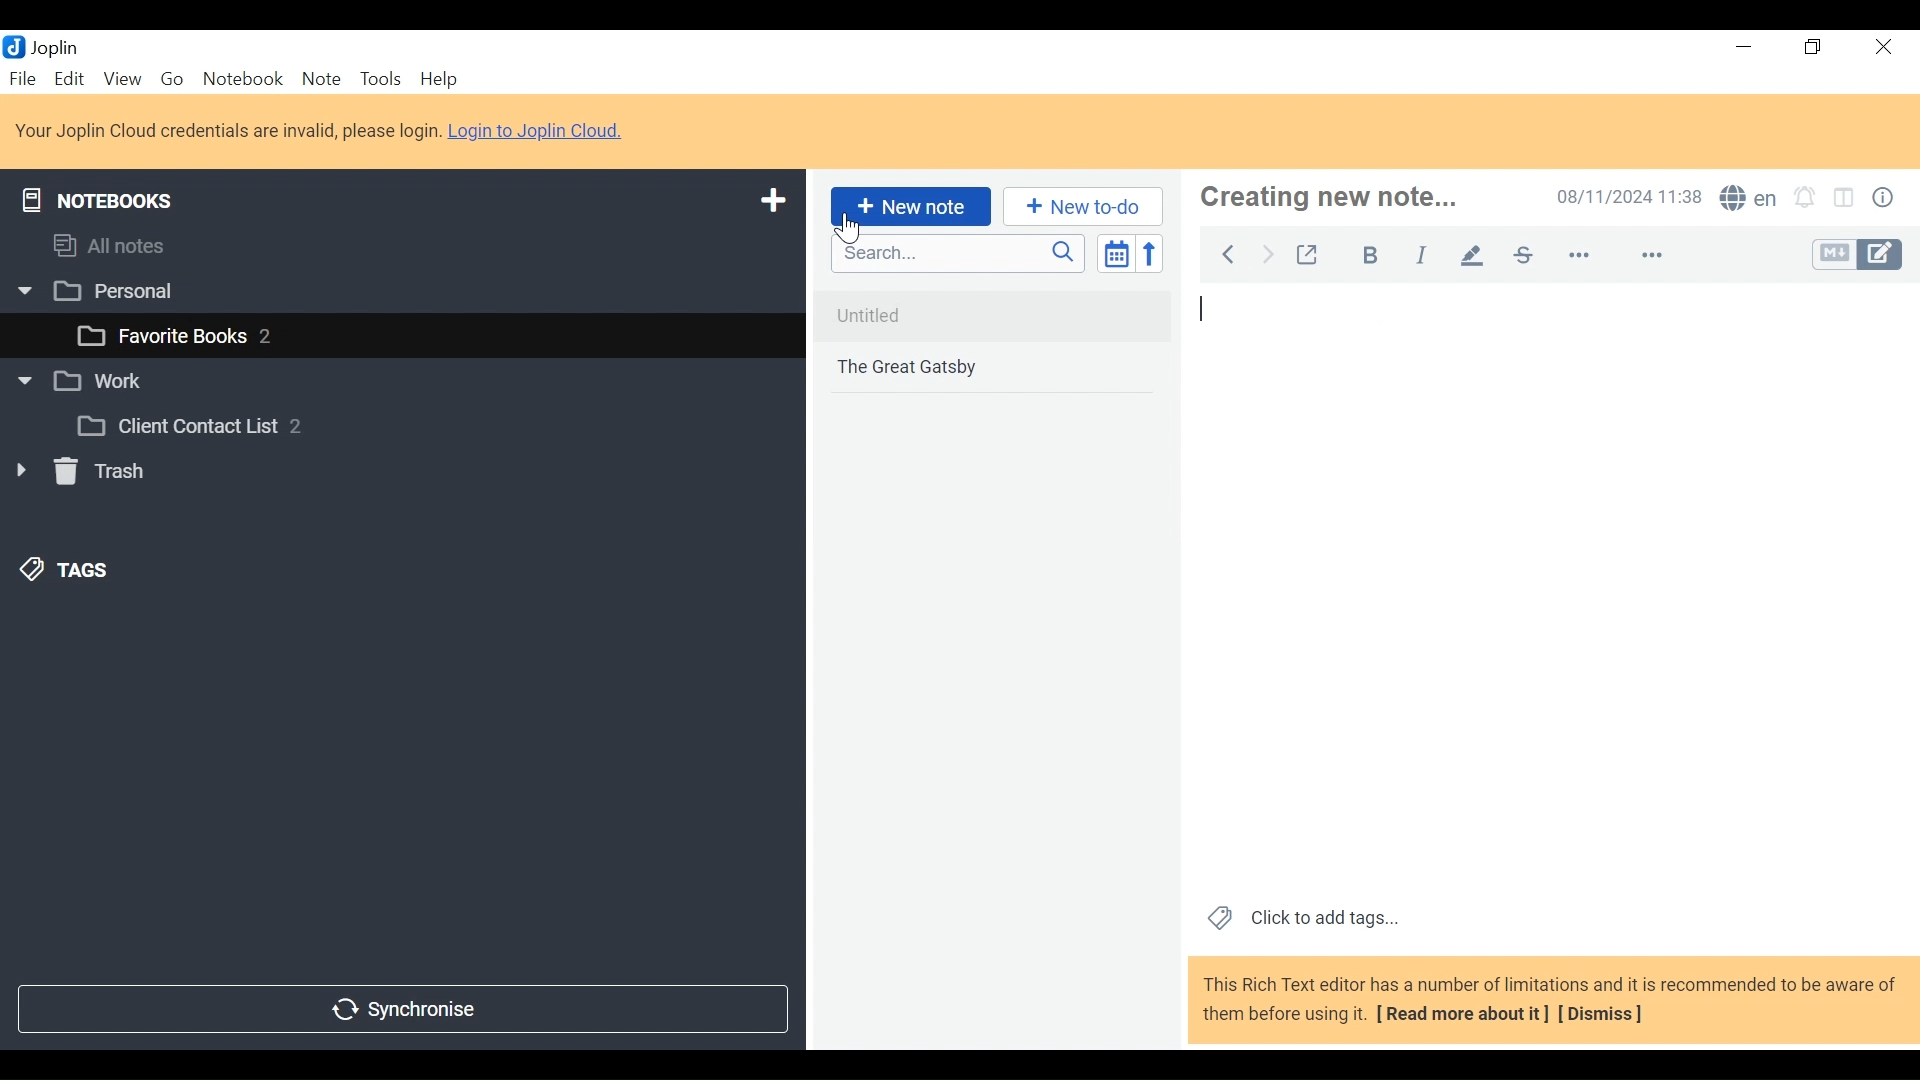 The height and width of the screenshot is (1080, 1920). Describe the element at coordinates (174, 336) in the screenshot. I see `favourite books` at that location.